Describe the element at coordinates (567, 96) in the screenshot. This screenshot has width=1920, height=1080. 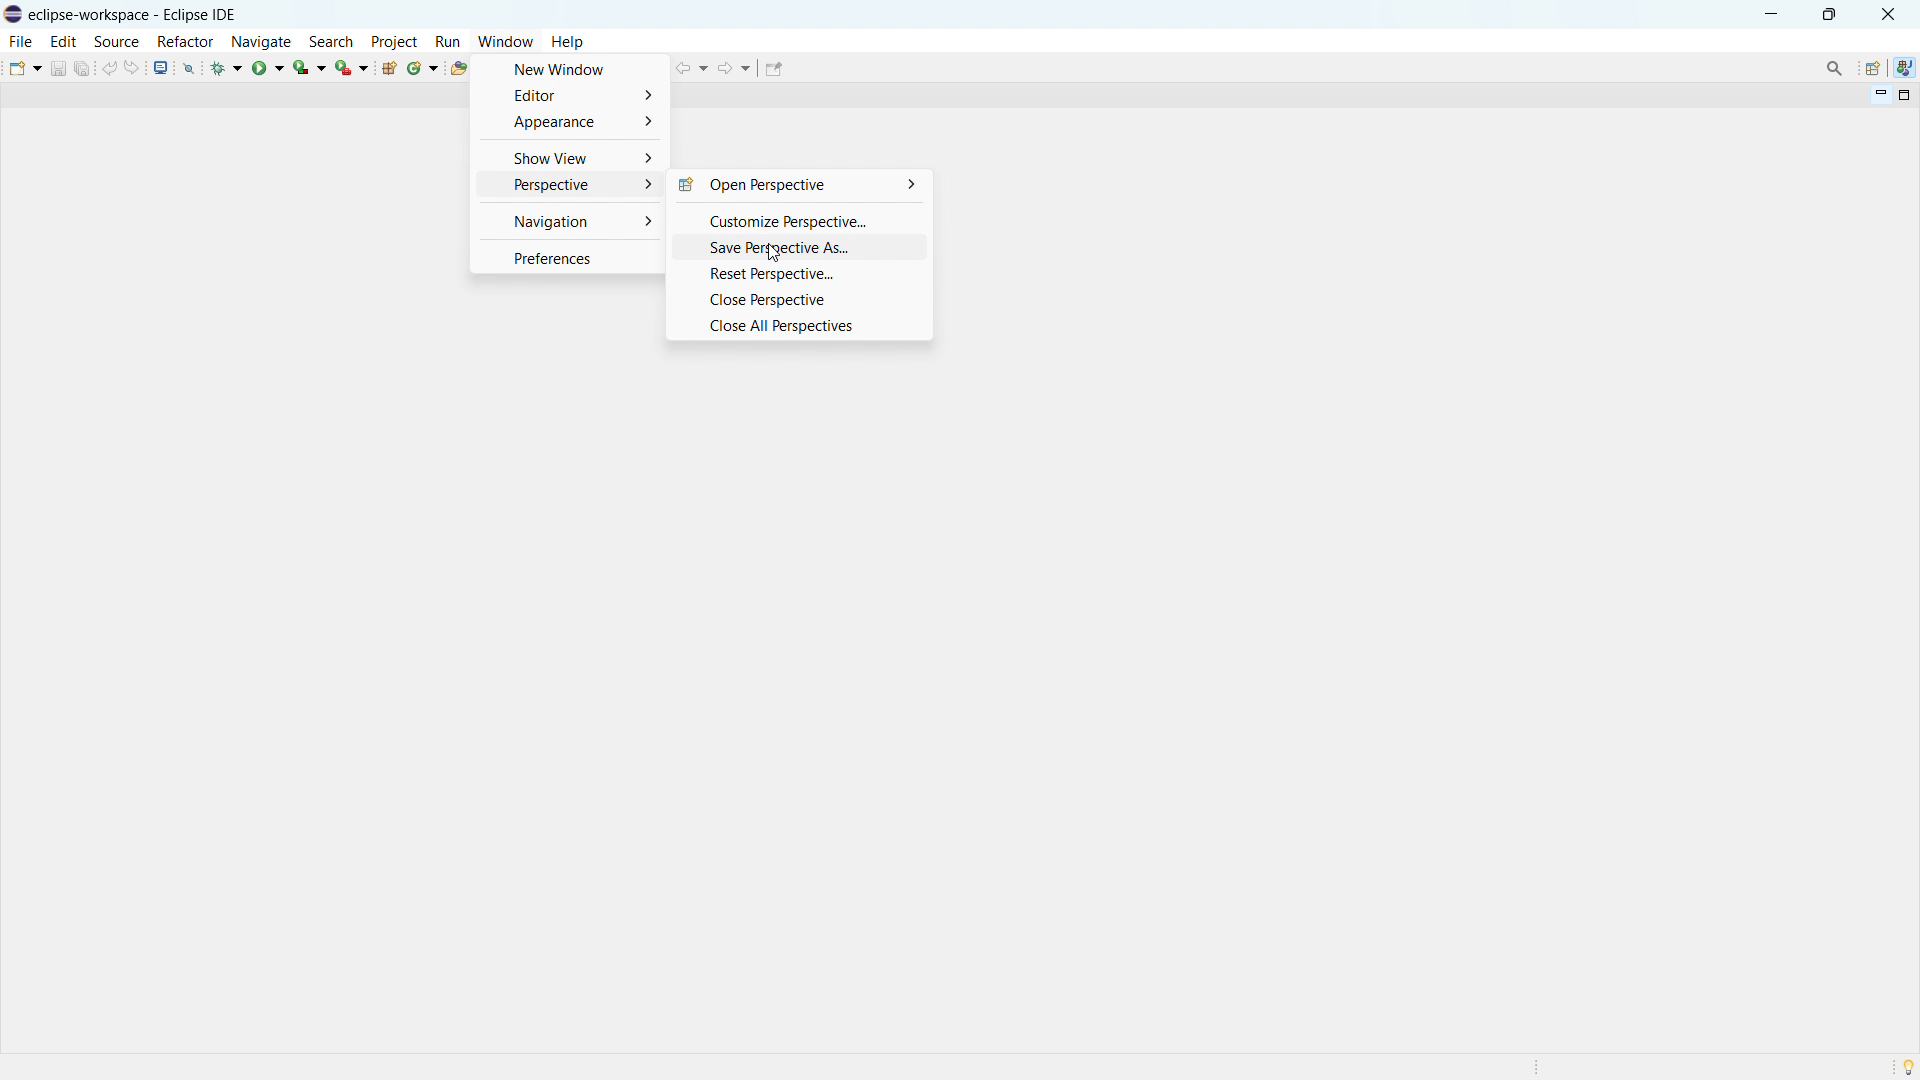
I see `editor` at that location.